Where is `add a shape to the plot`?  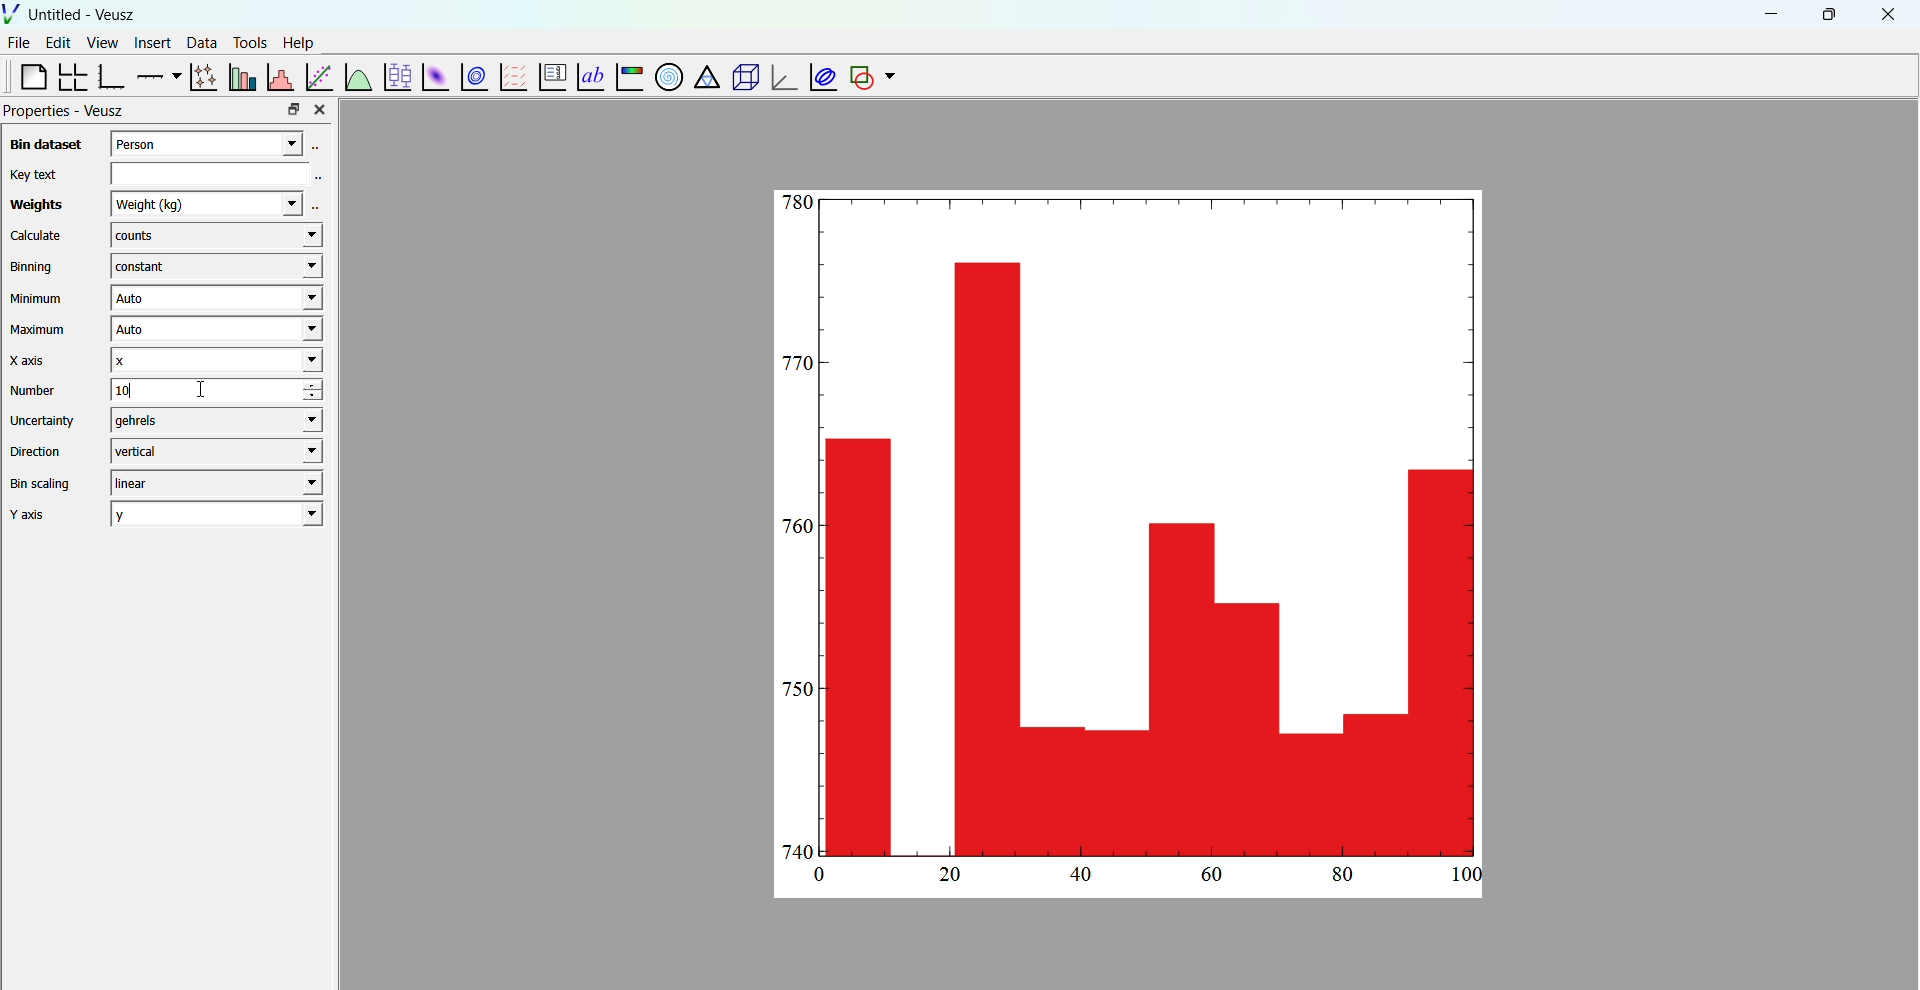 add a shape to the plot is located at coordinates (860, 77).